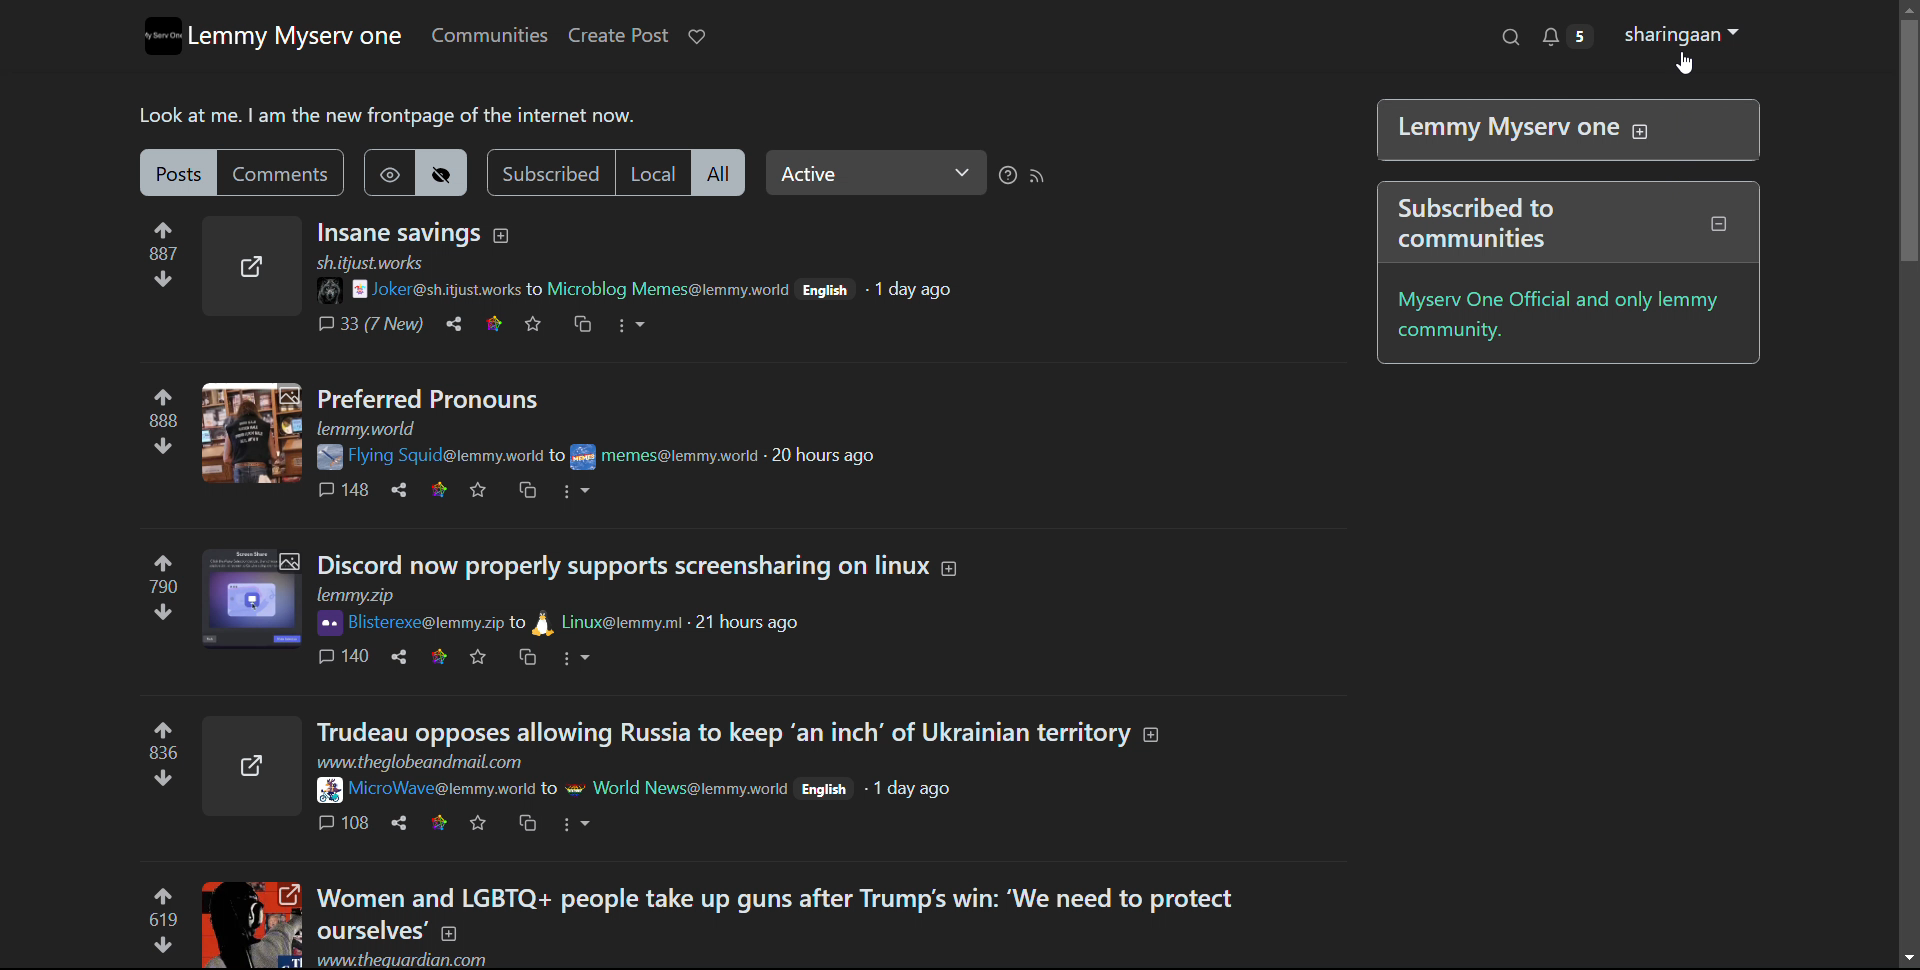 The height and width of the screenshot is (970, 1920). Describe the element at coordinates (174, 172) in the screenshot. I see `posts` at that location.